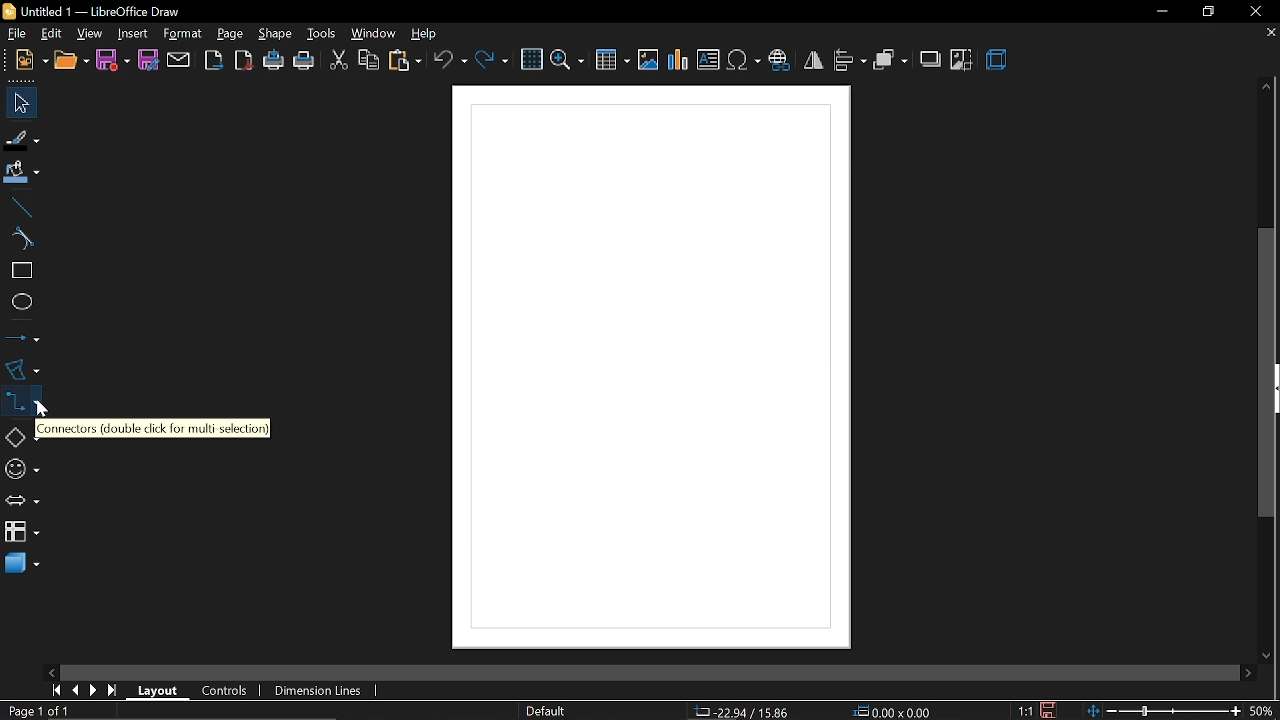 This screenshot has width=1280, height=720. What do you see at coordinates (22, 533) in the screenshot?
I see `flowchart` at bounding box center [22, 533].